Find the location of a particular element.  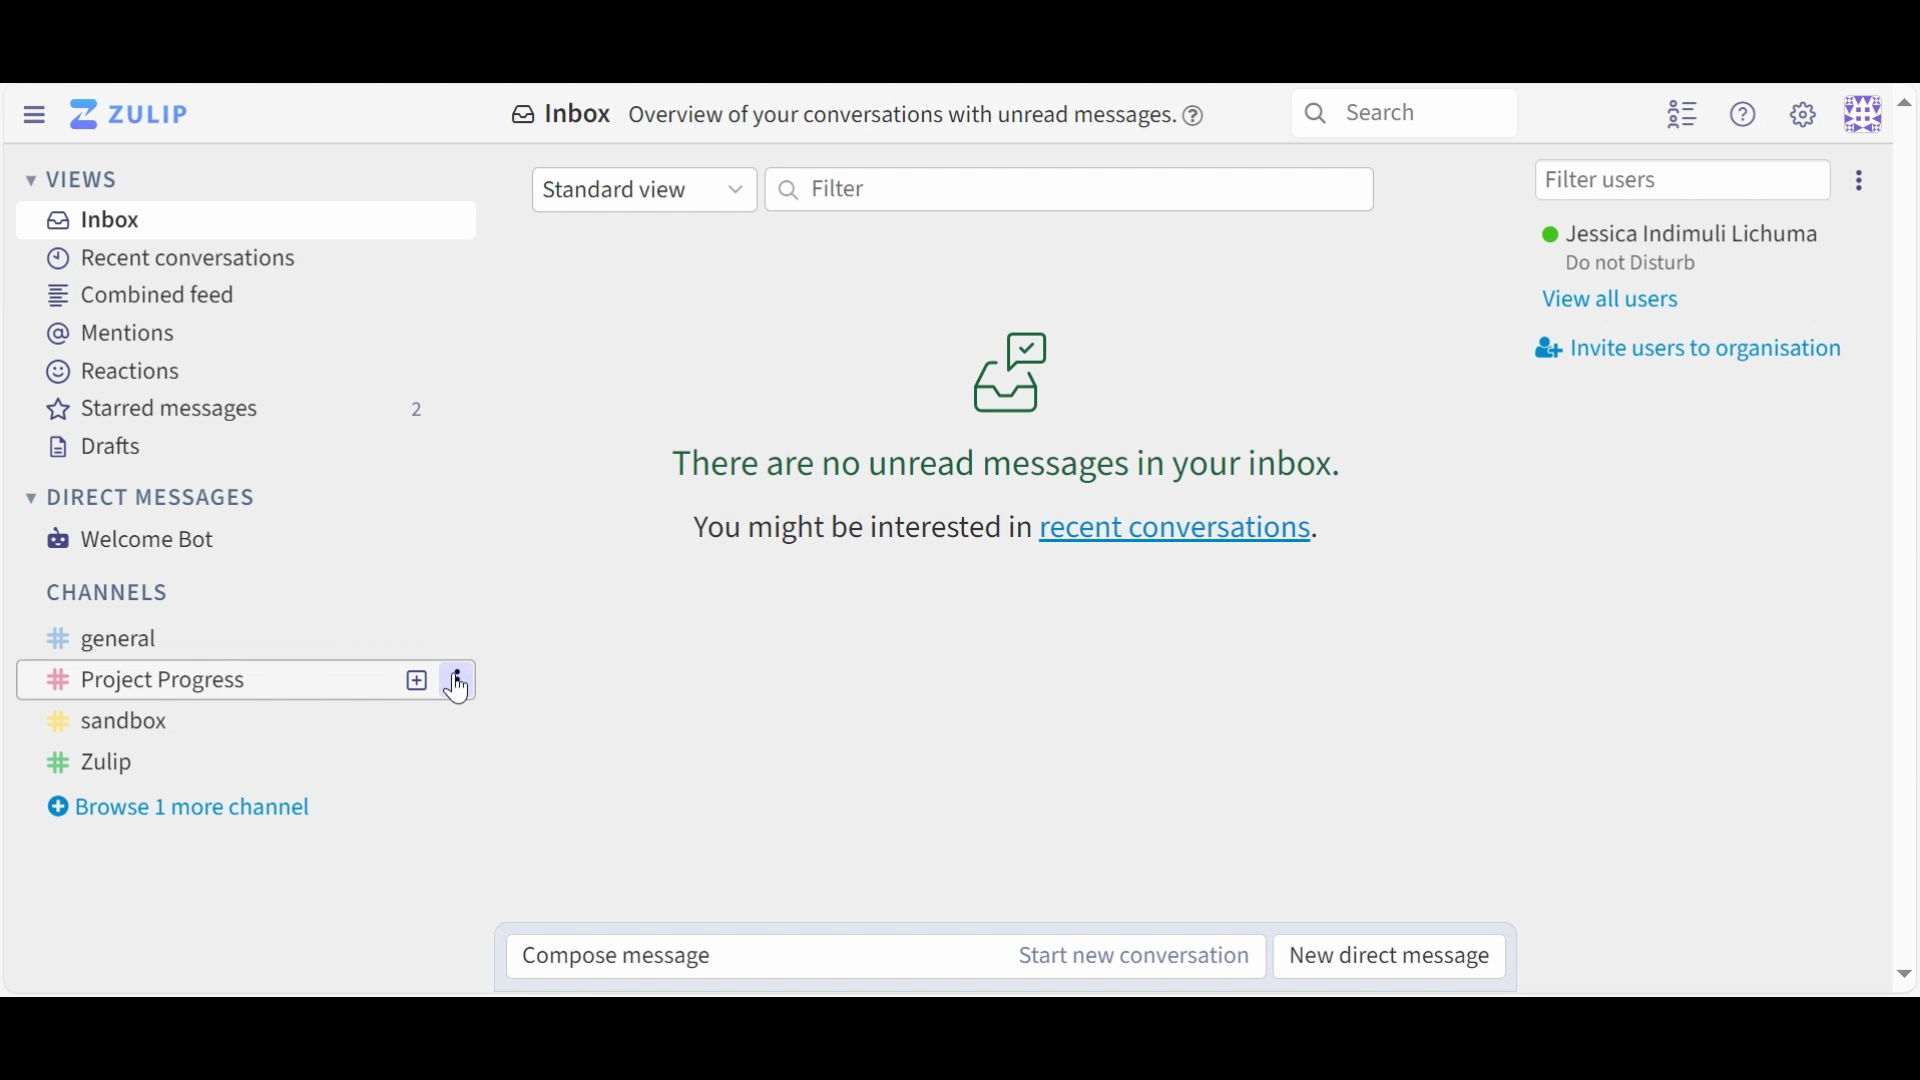

Direct messages is located at coordinates (147, 502).